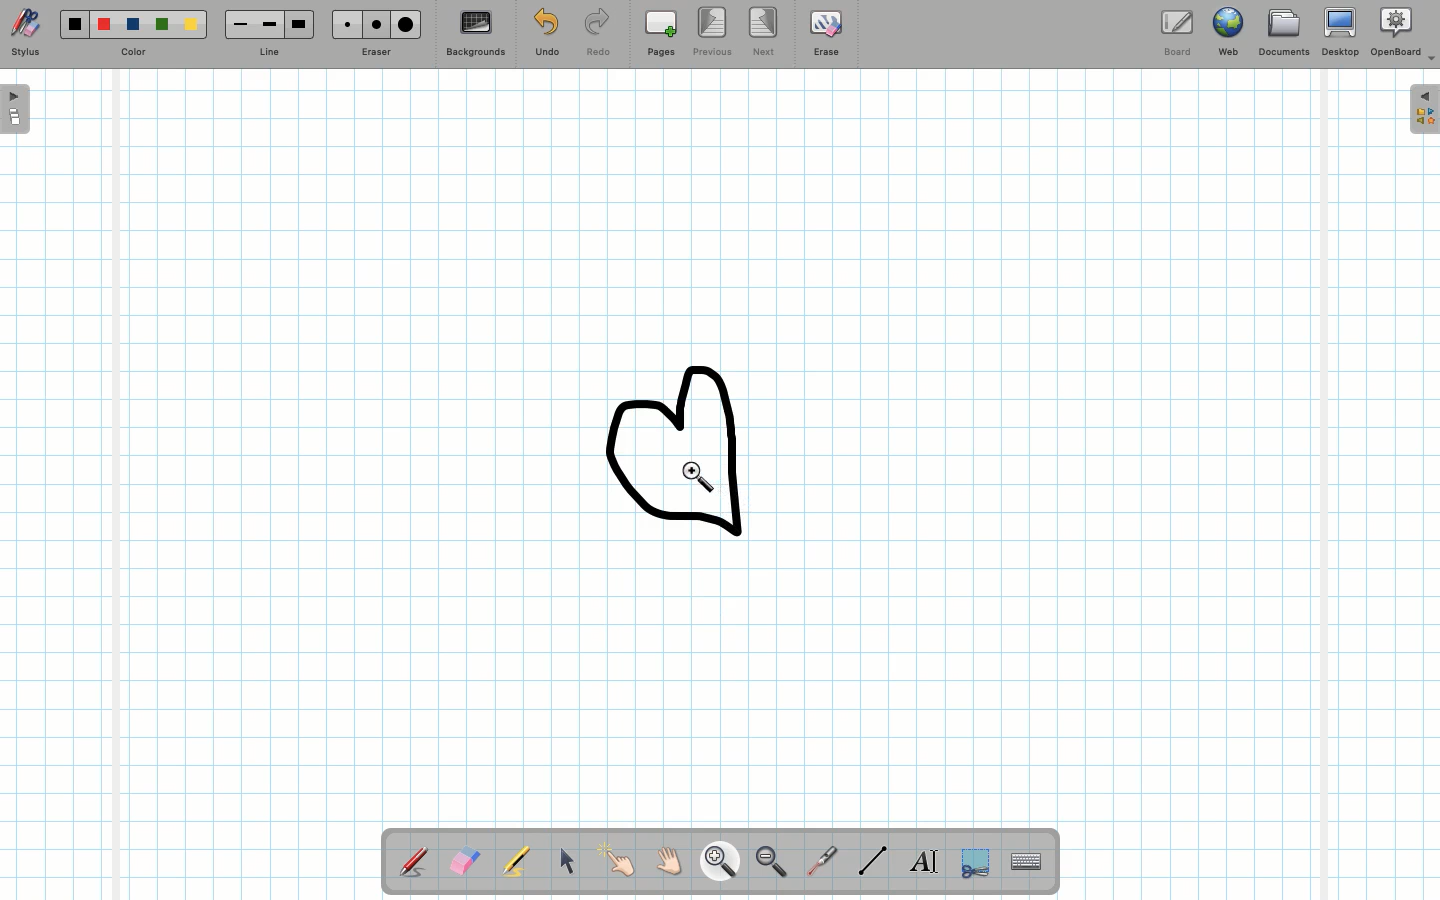 The width and height of the screenshot is (1440, 900). Describe the element at coordinates (1025, 860) in the screenshot. I see `TextInput` at that location.